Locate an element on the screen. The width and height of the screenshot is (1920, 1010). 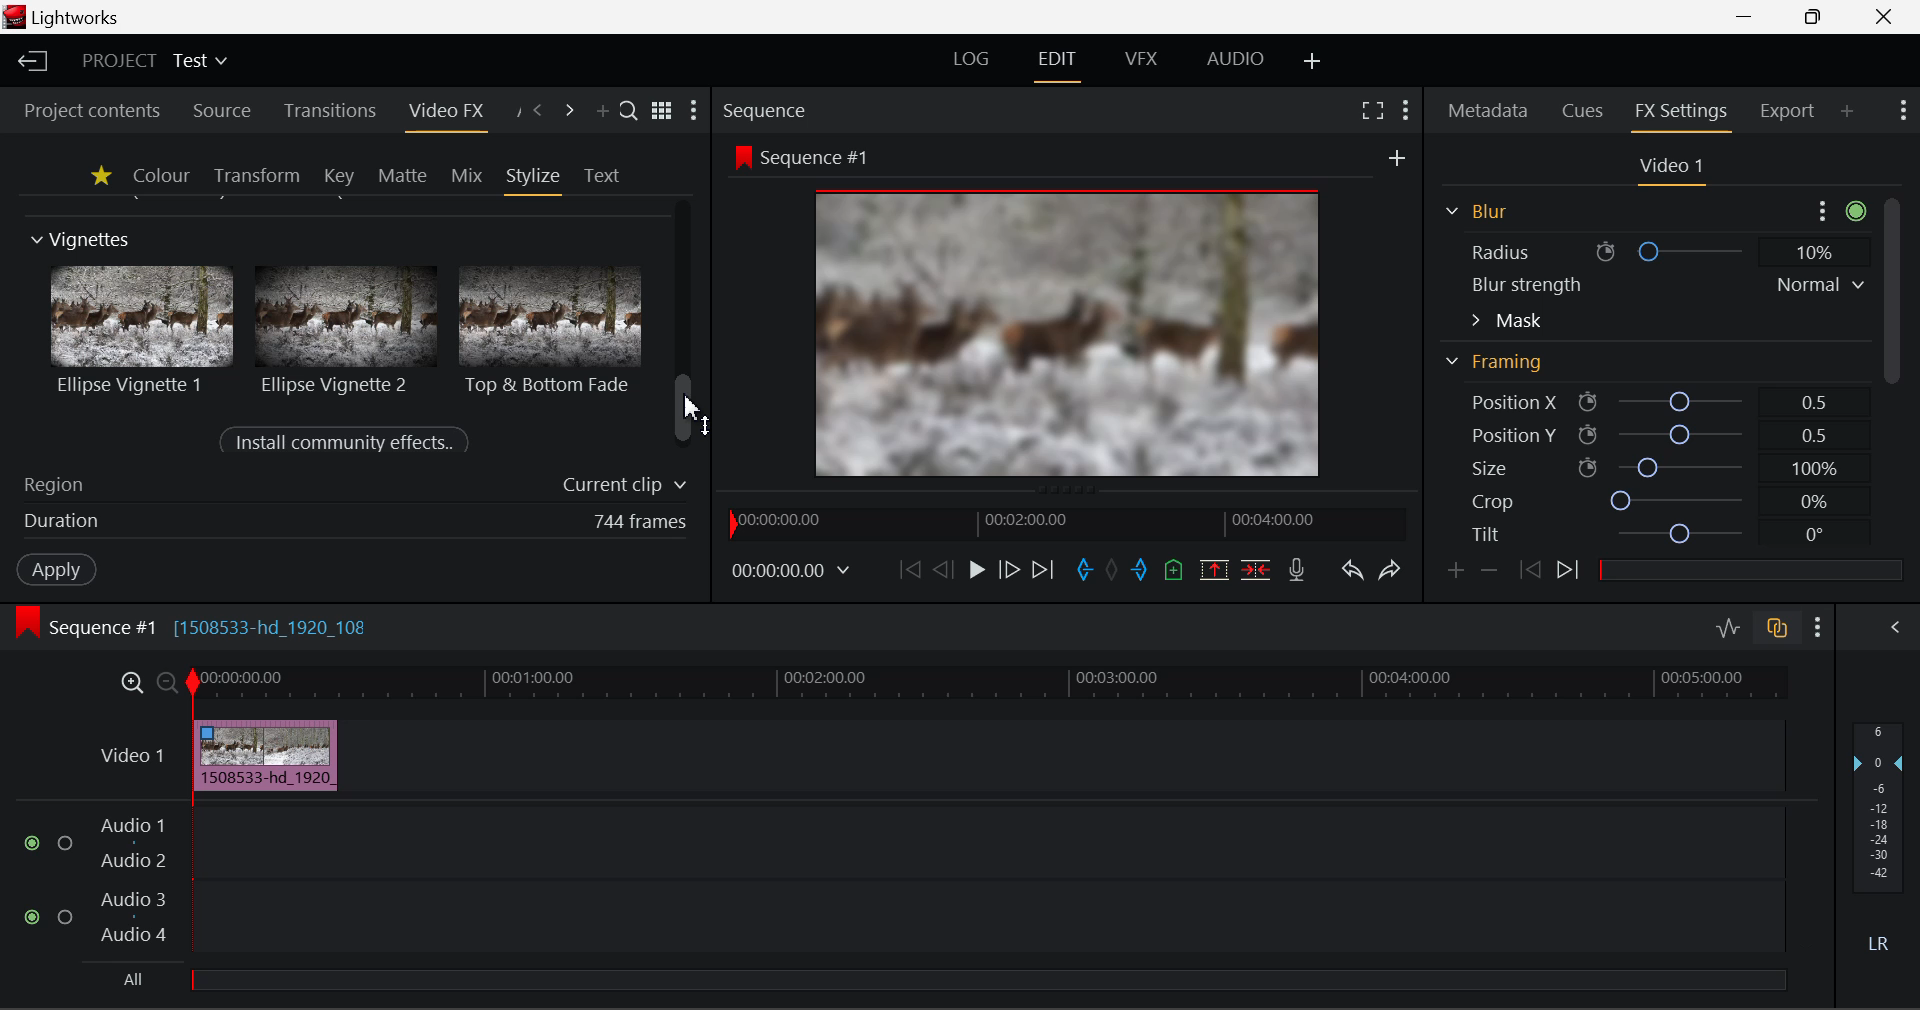
Toggle auto track sync is located at coordinates (1775, 625).